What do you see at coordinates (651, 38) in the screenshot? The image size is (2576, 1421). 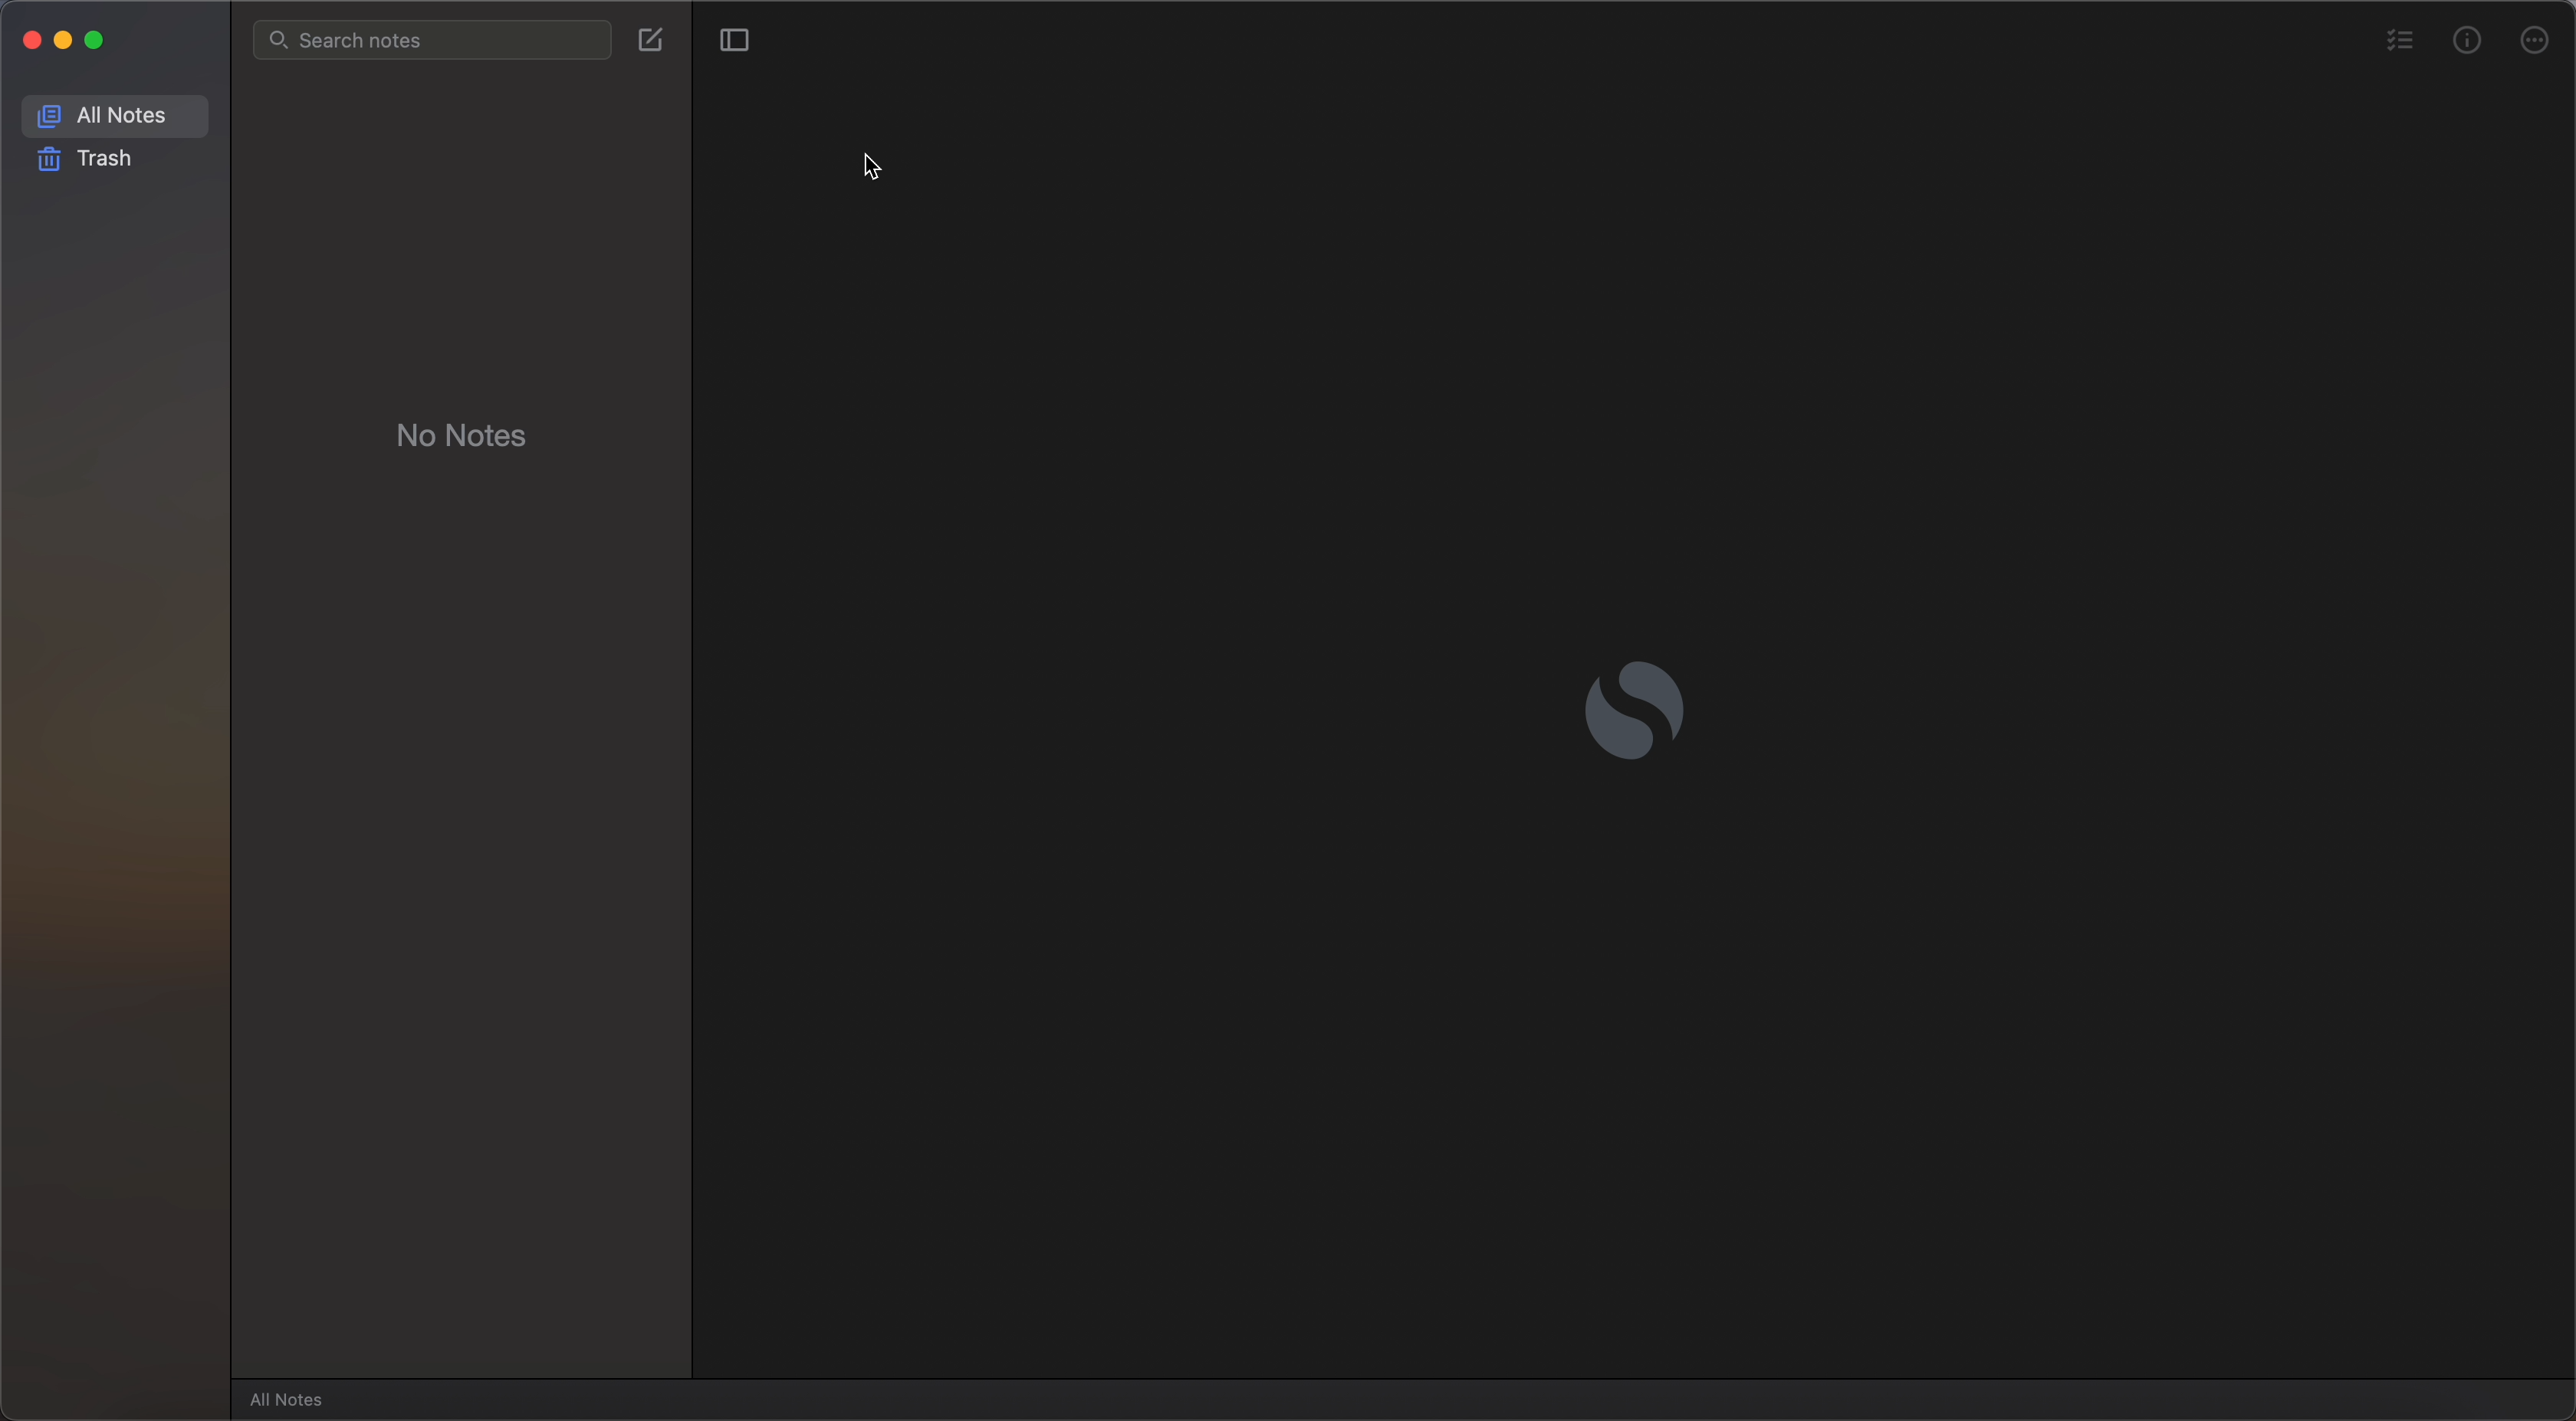 I see `create note` at bounding box center [651, 38].